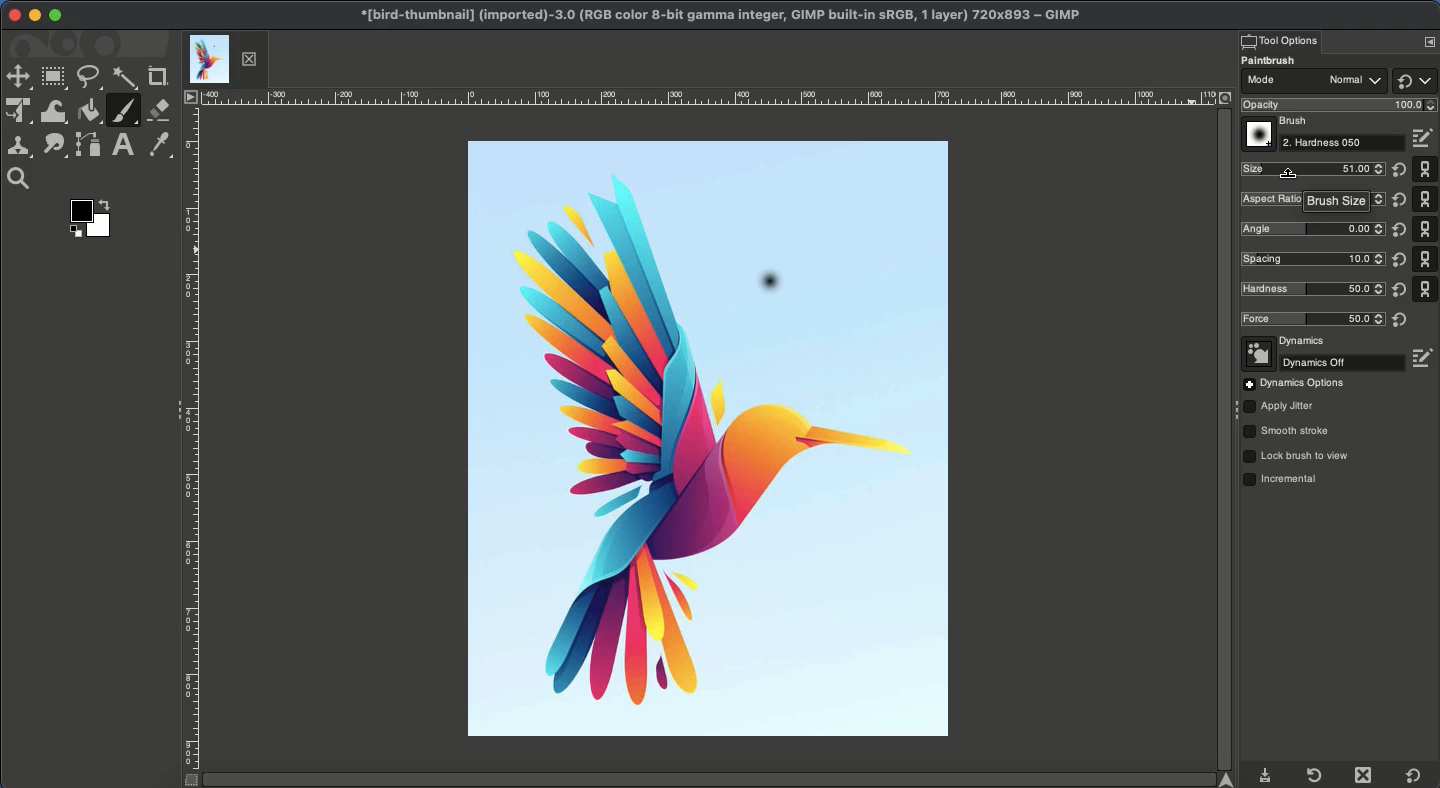  What do you see at coordinates (1312, 320) in the screenshot?
I see `Force` at bounding box center [1312, 320].